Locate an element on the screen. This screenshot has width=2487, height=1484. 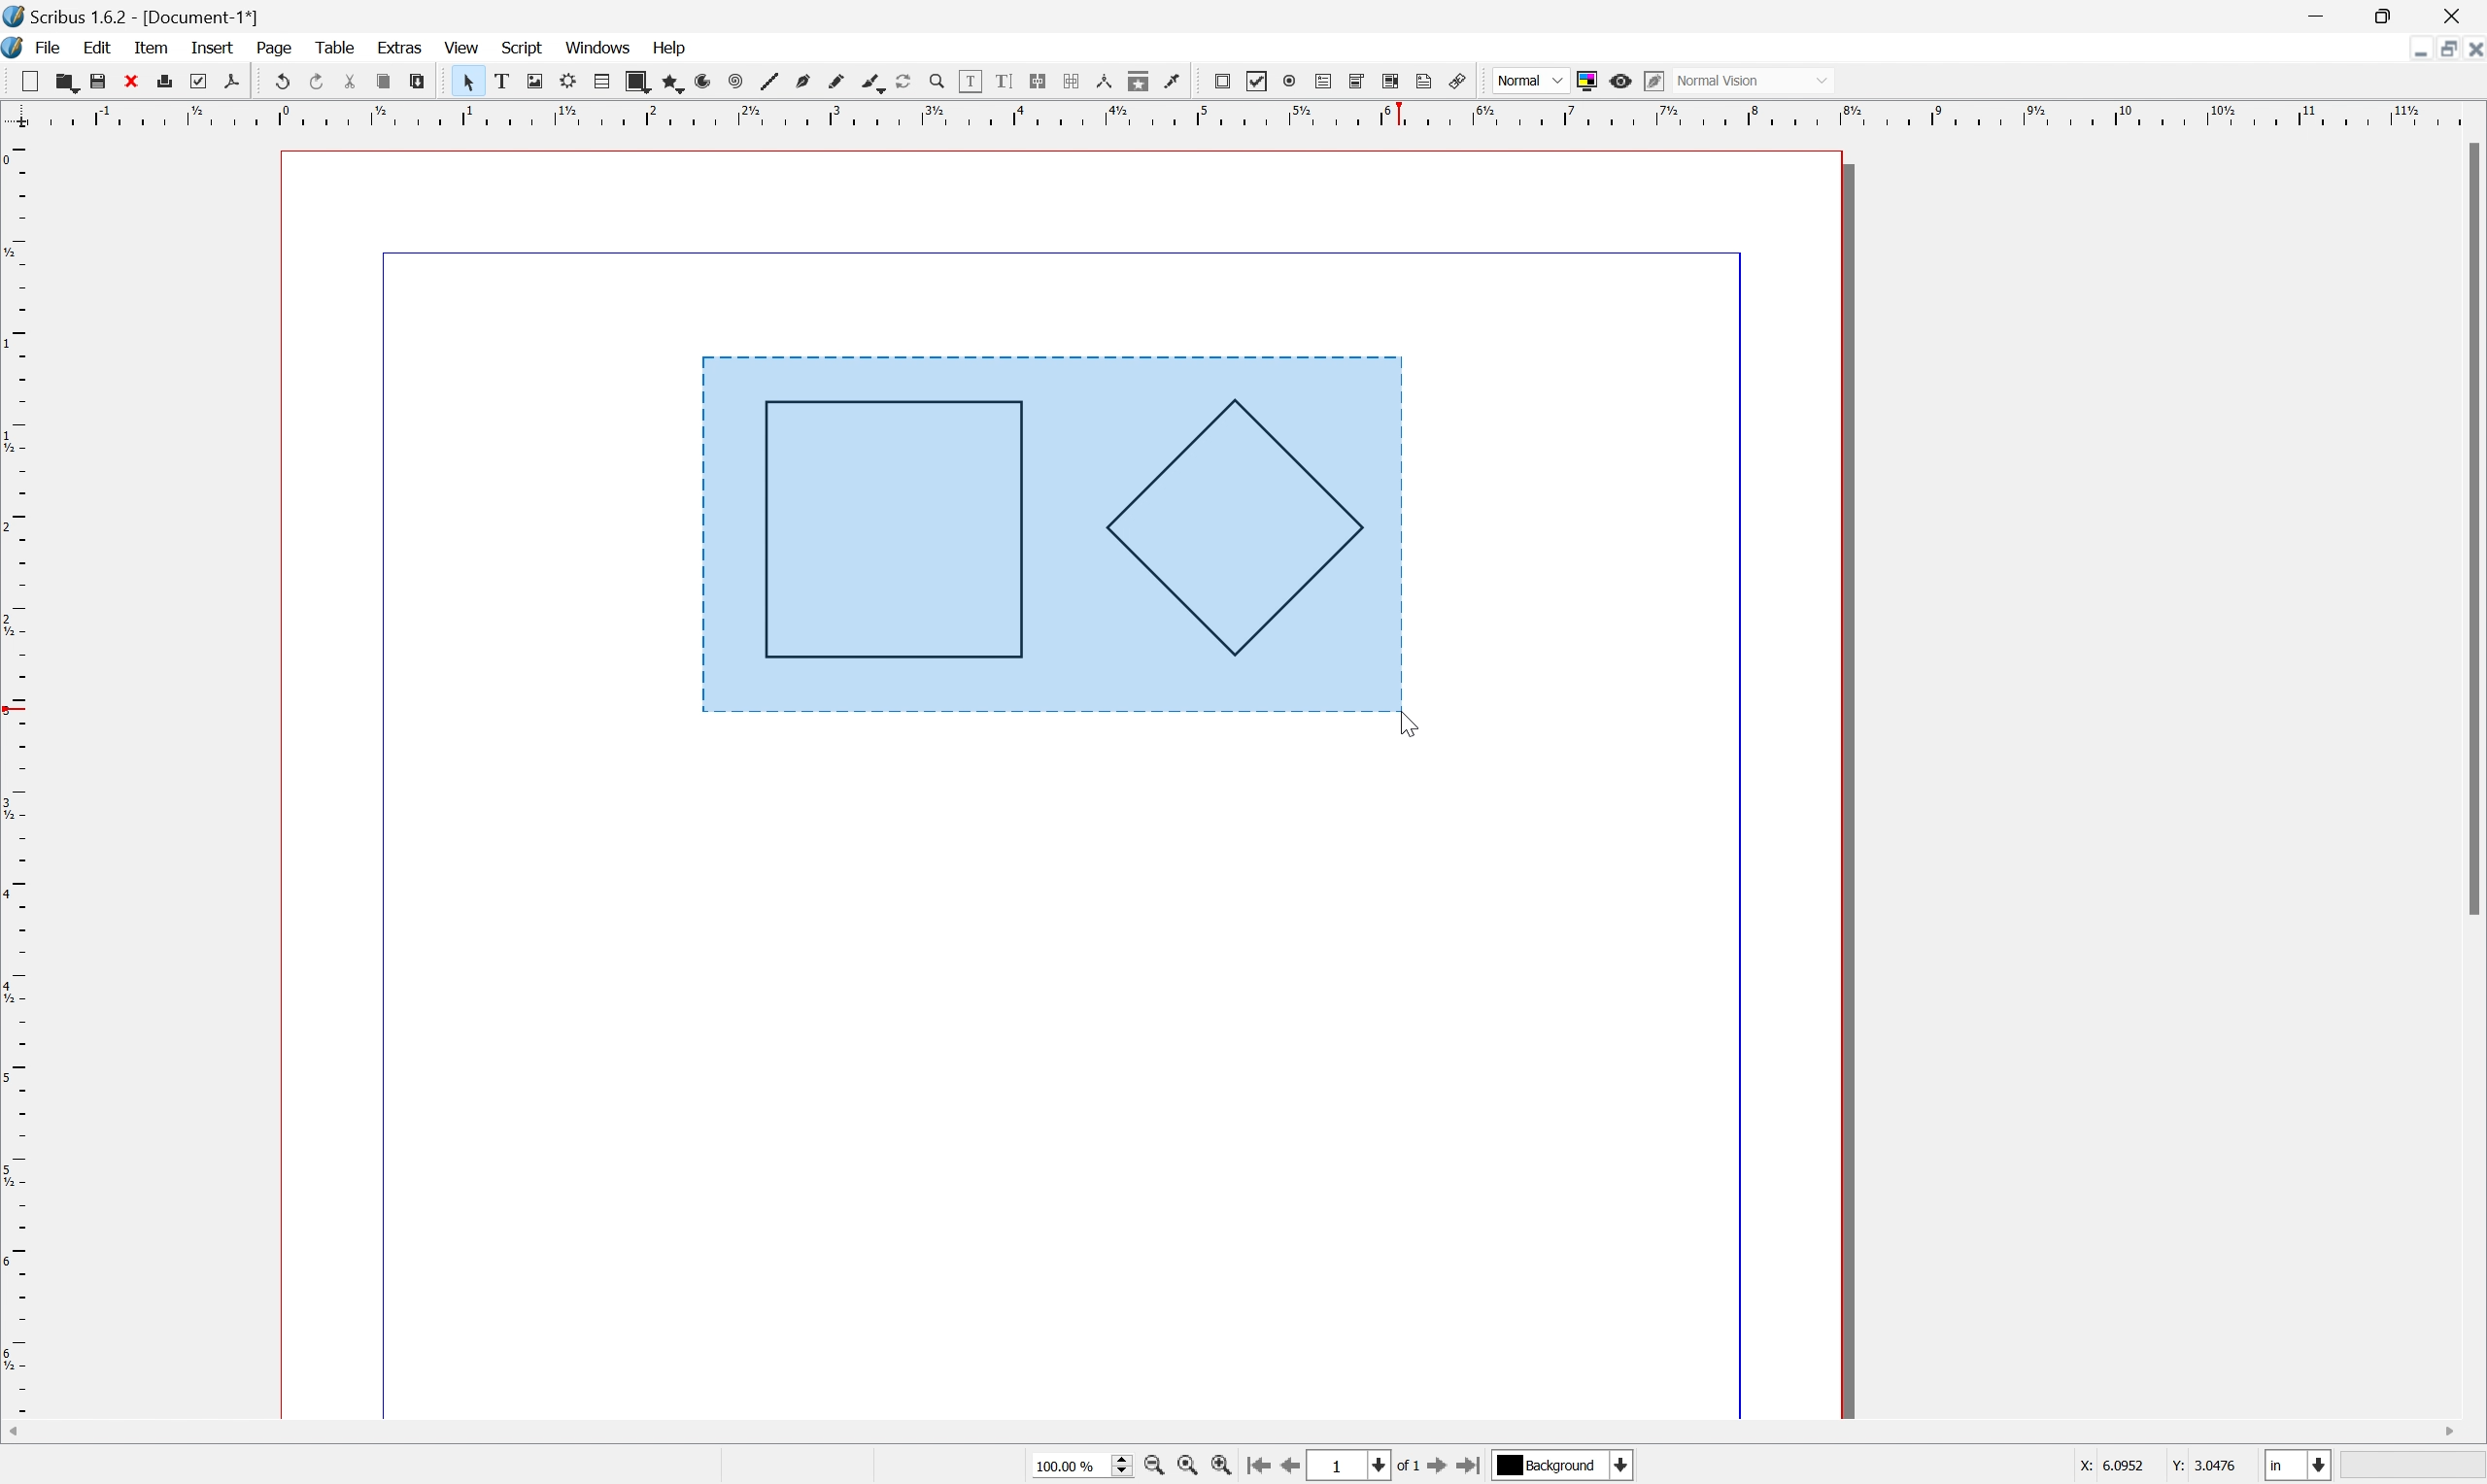
Zoom in is located at coordinates (1214, 1467).